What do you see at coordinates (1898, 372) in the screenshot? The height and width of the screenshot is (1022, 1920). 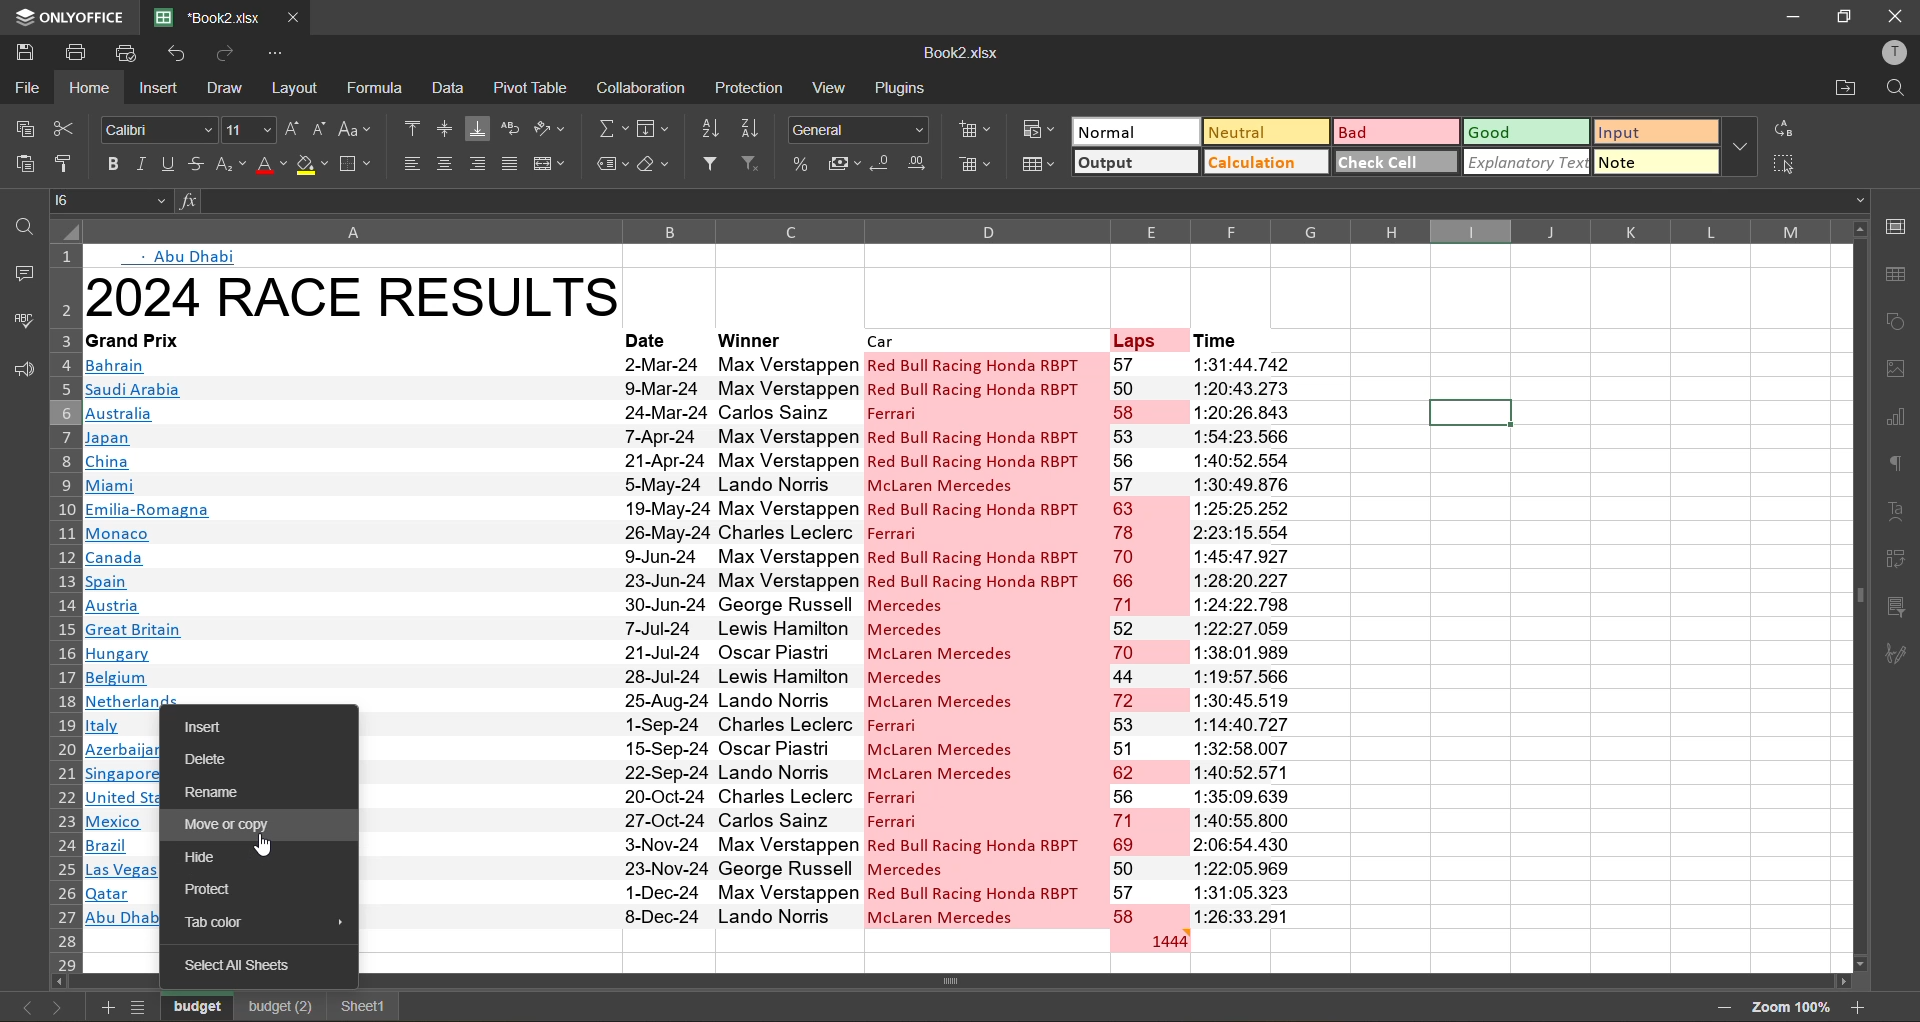 I see `images` at bounding box center [1898, 372].